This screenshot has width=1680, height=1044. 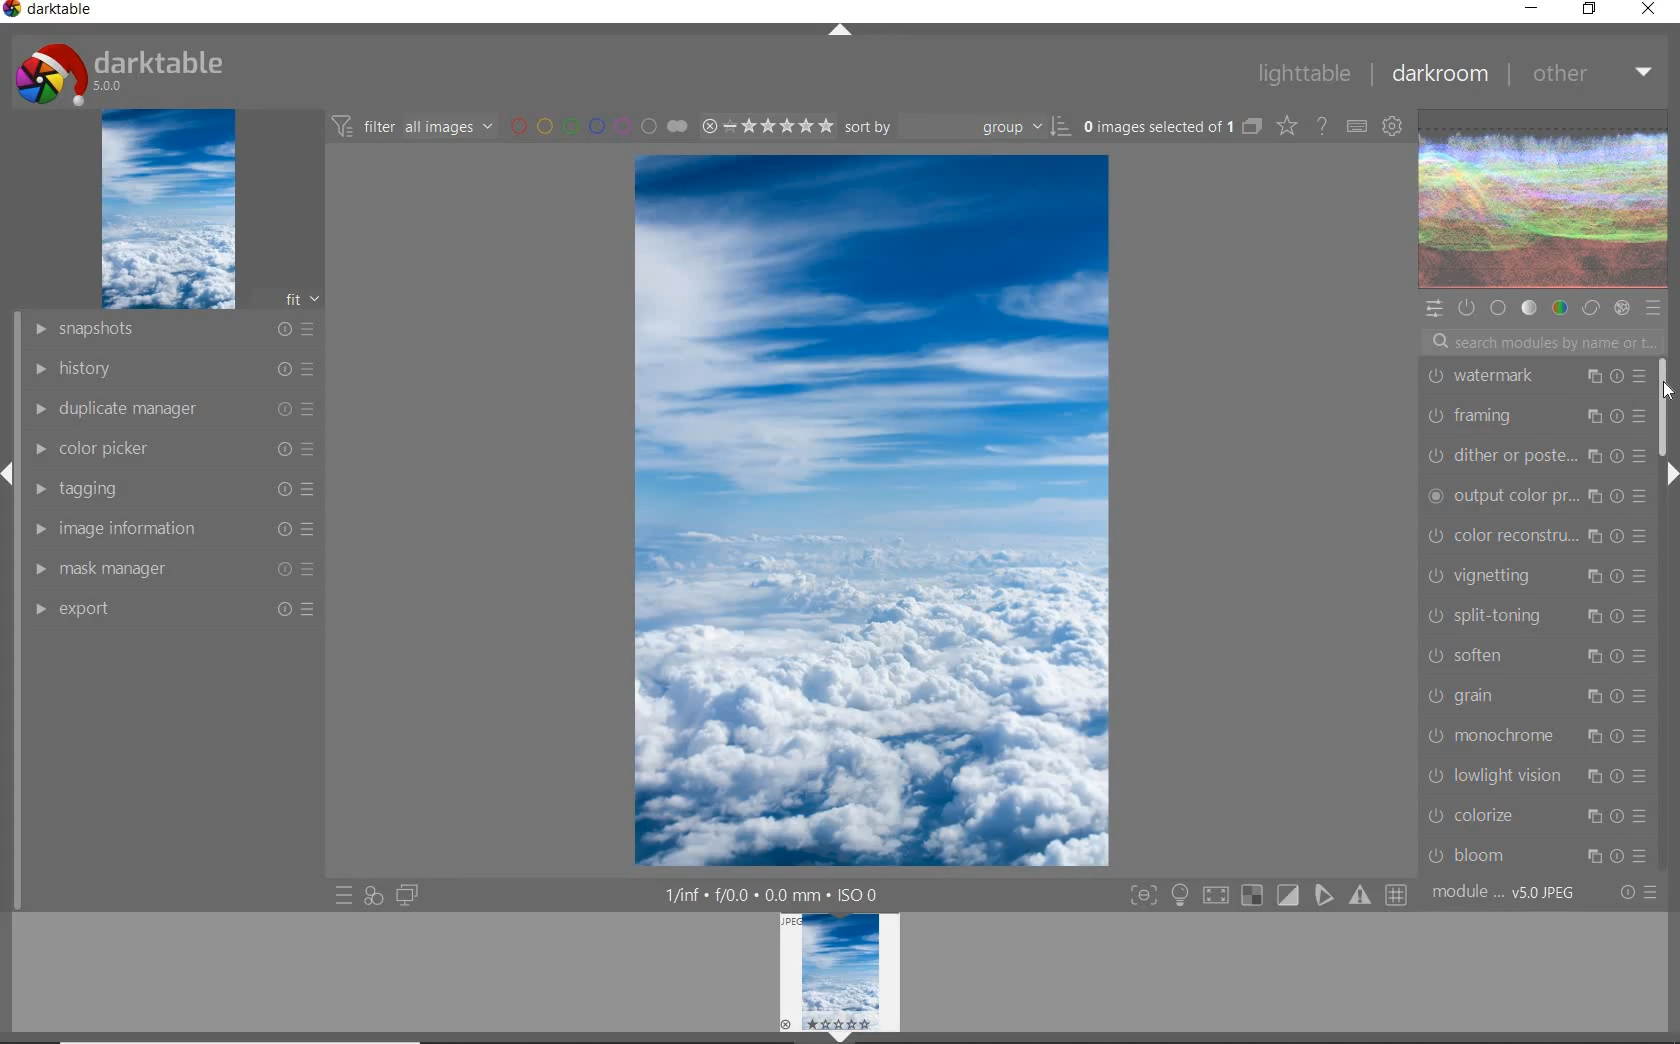 I want to click on BASE, so click(x=1500, y=308).